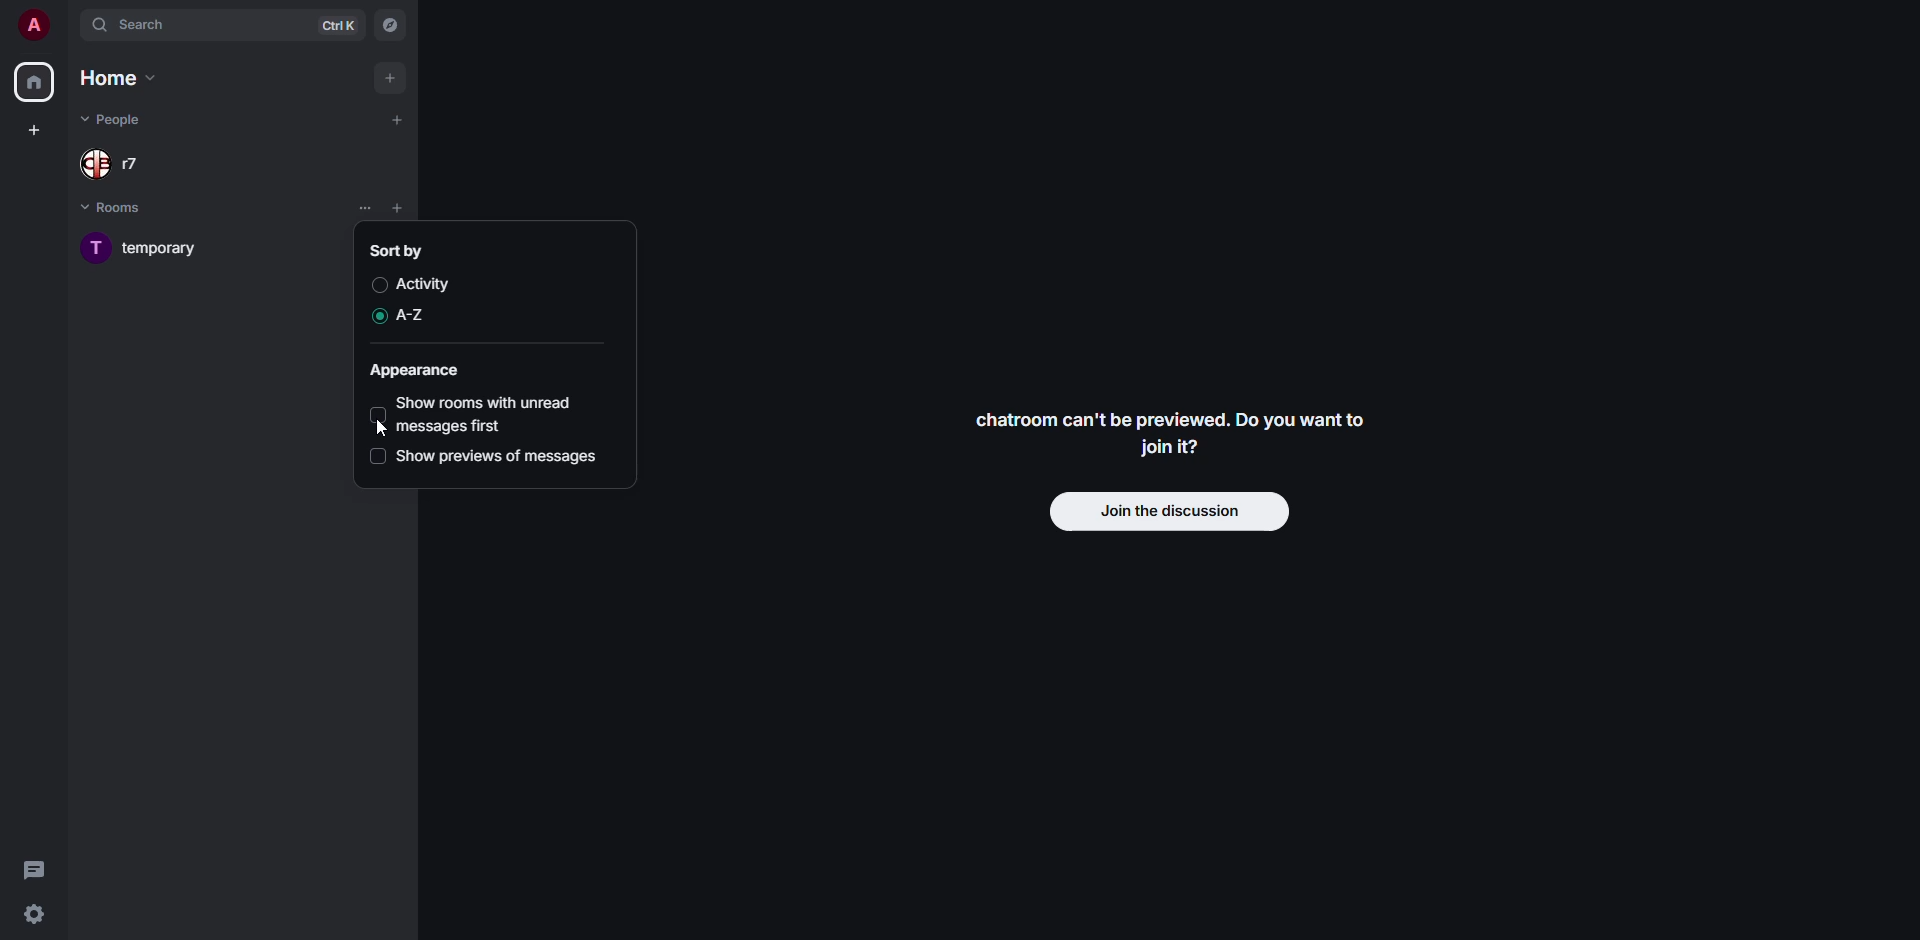 The image size is (1920, 940). I want to click on home, so click(34, 83).